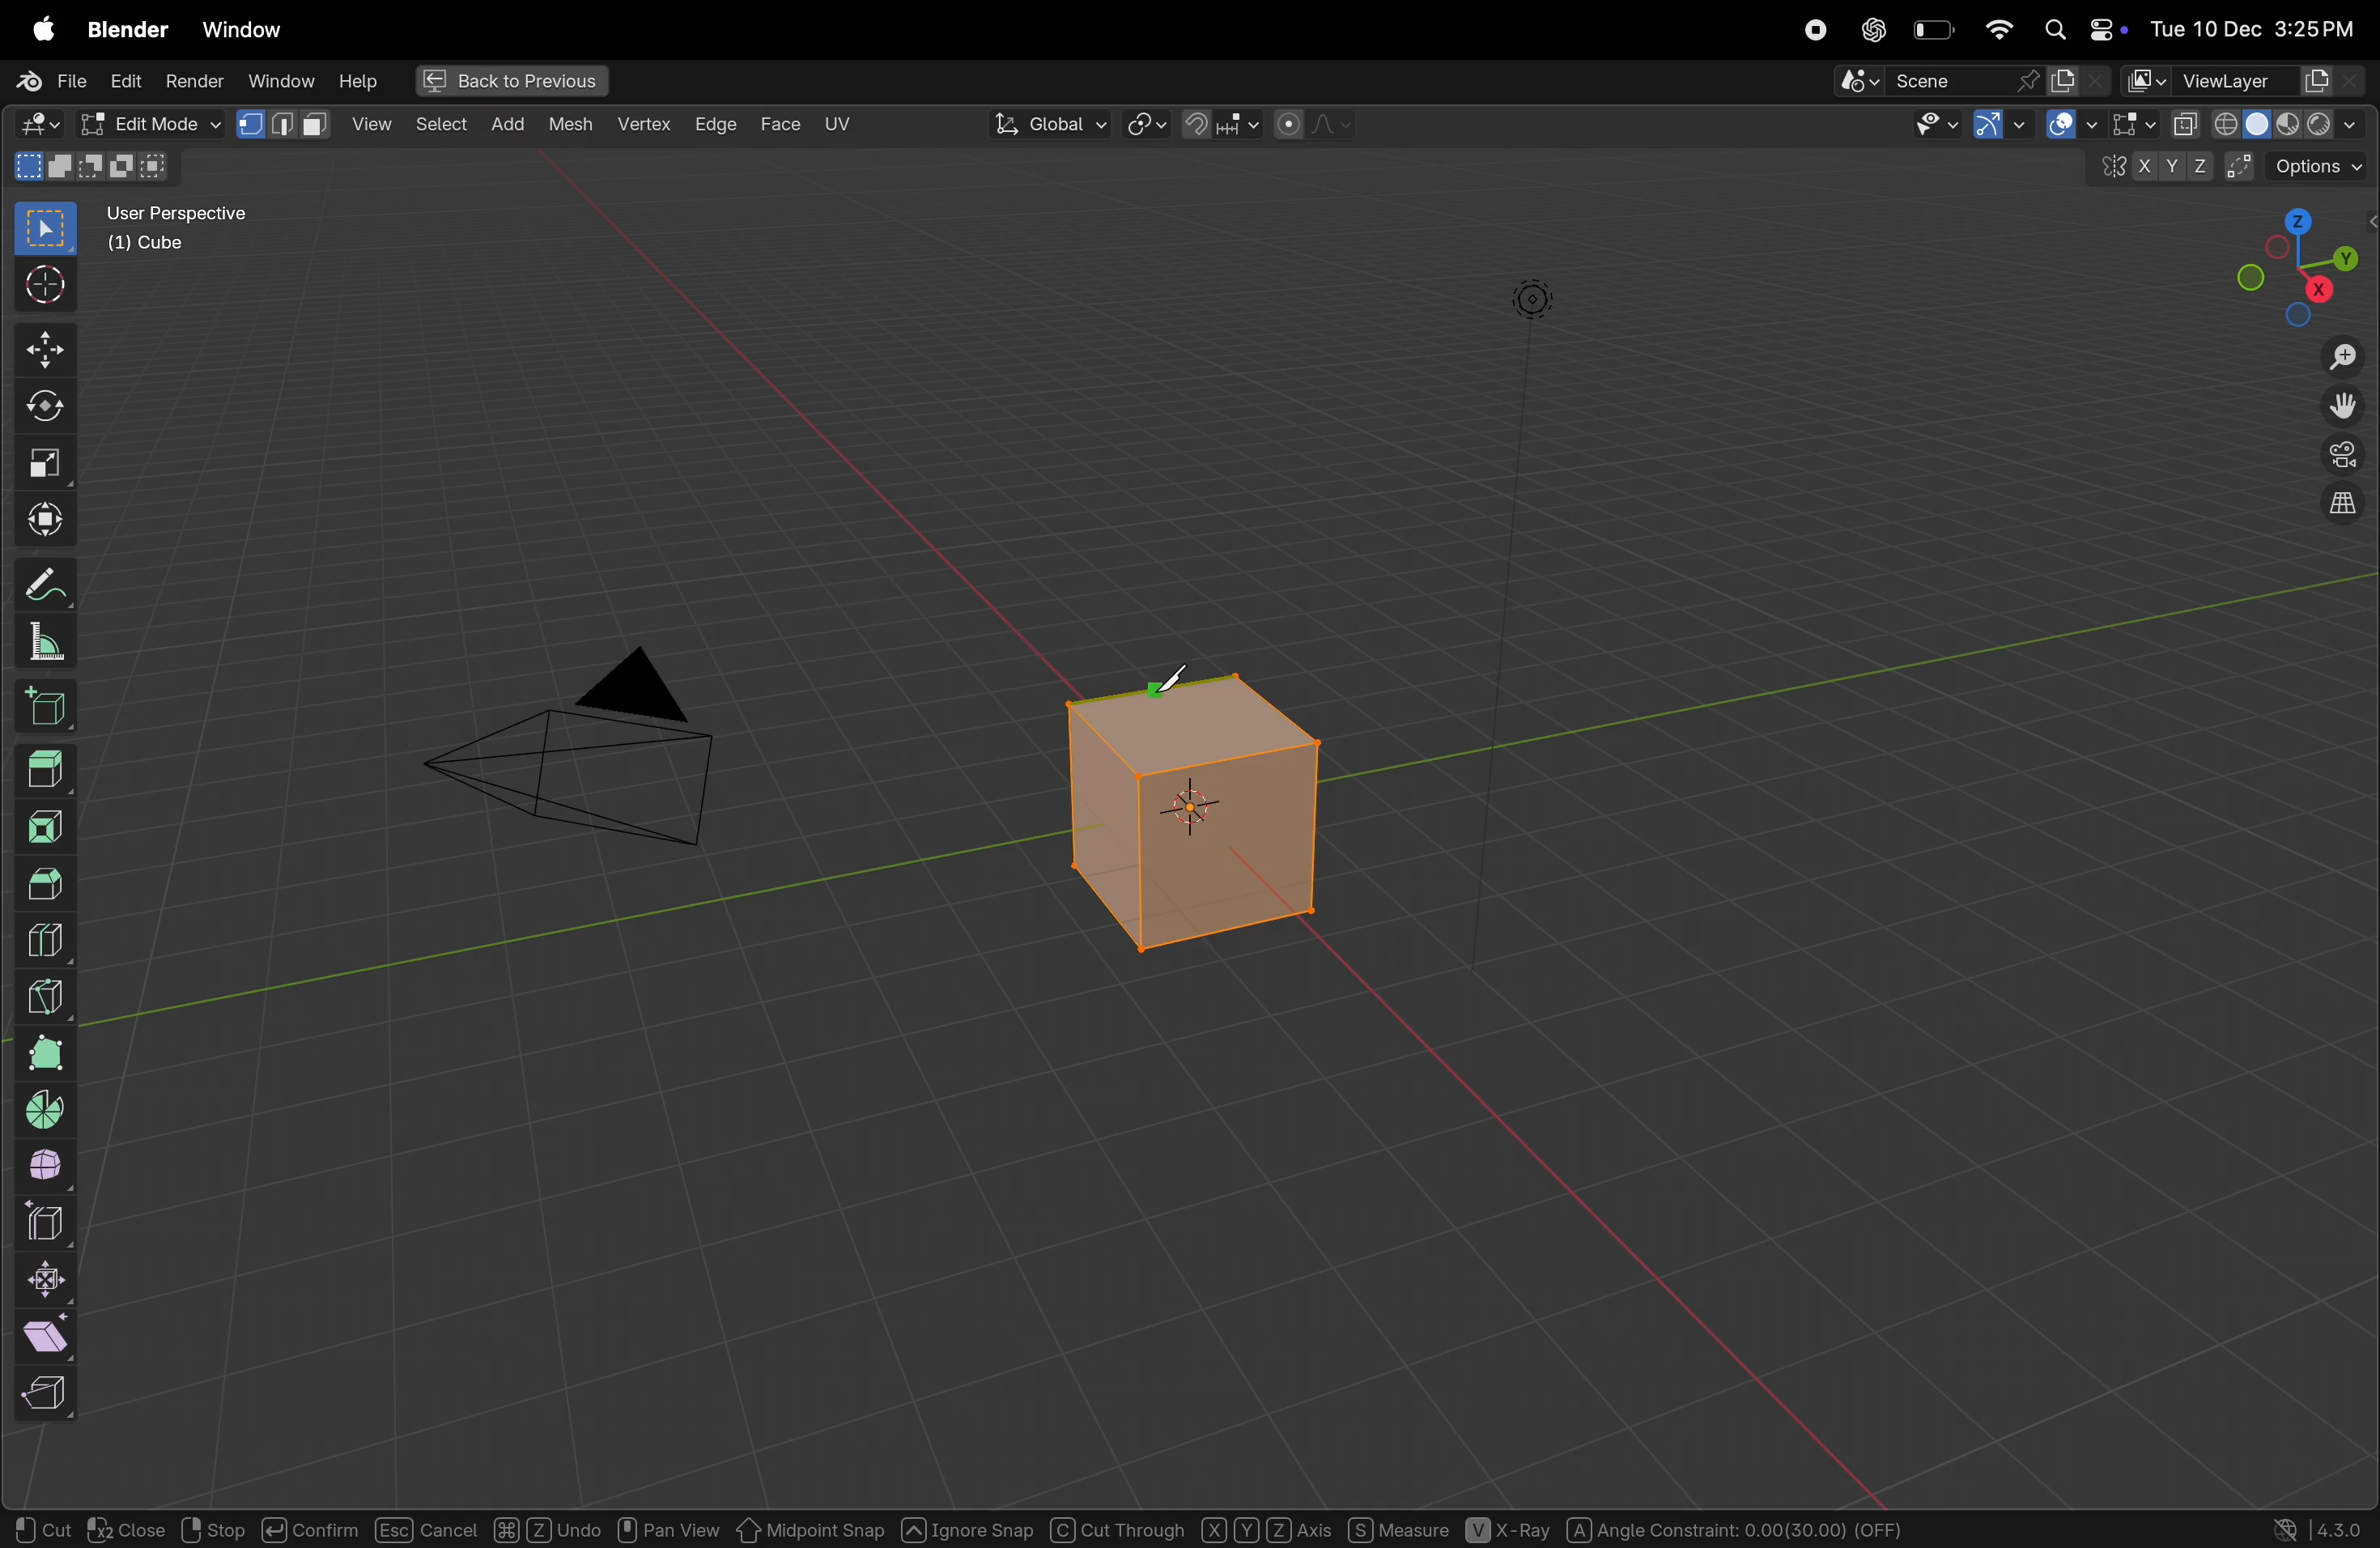  What do you see at coordinates (44, 588) in the screenshot?
I see `annotate` at bounding box center [44, 588].